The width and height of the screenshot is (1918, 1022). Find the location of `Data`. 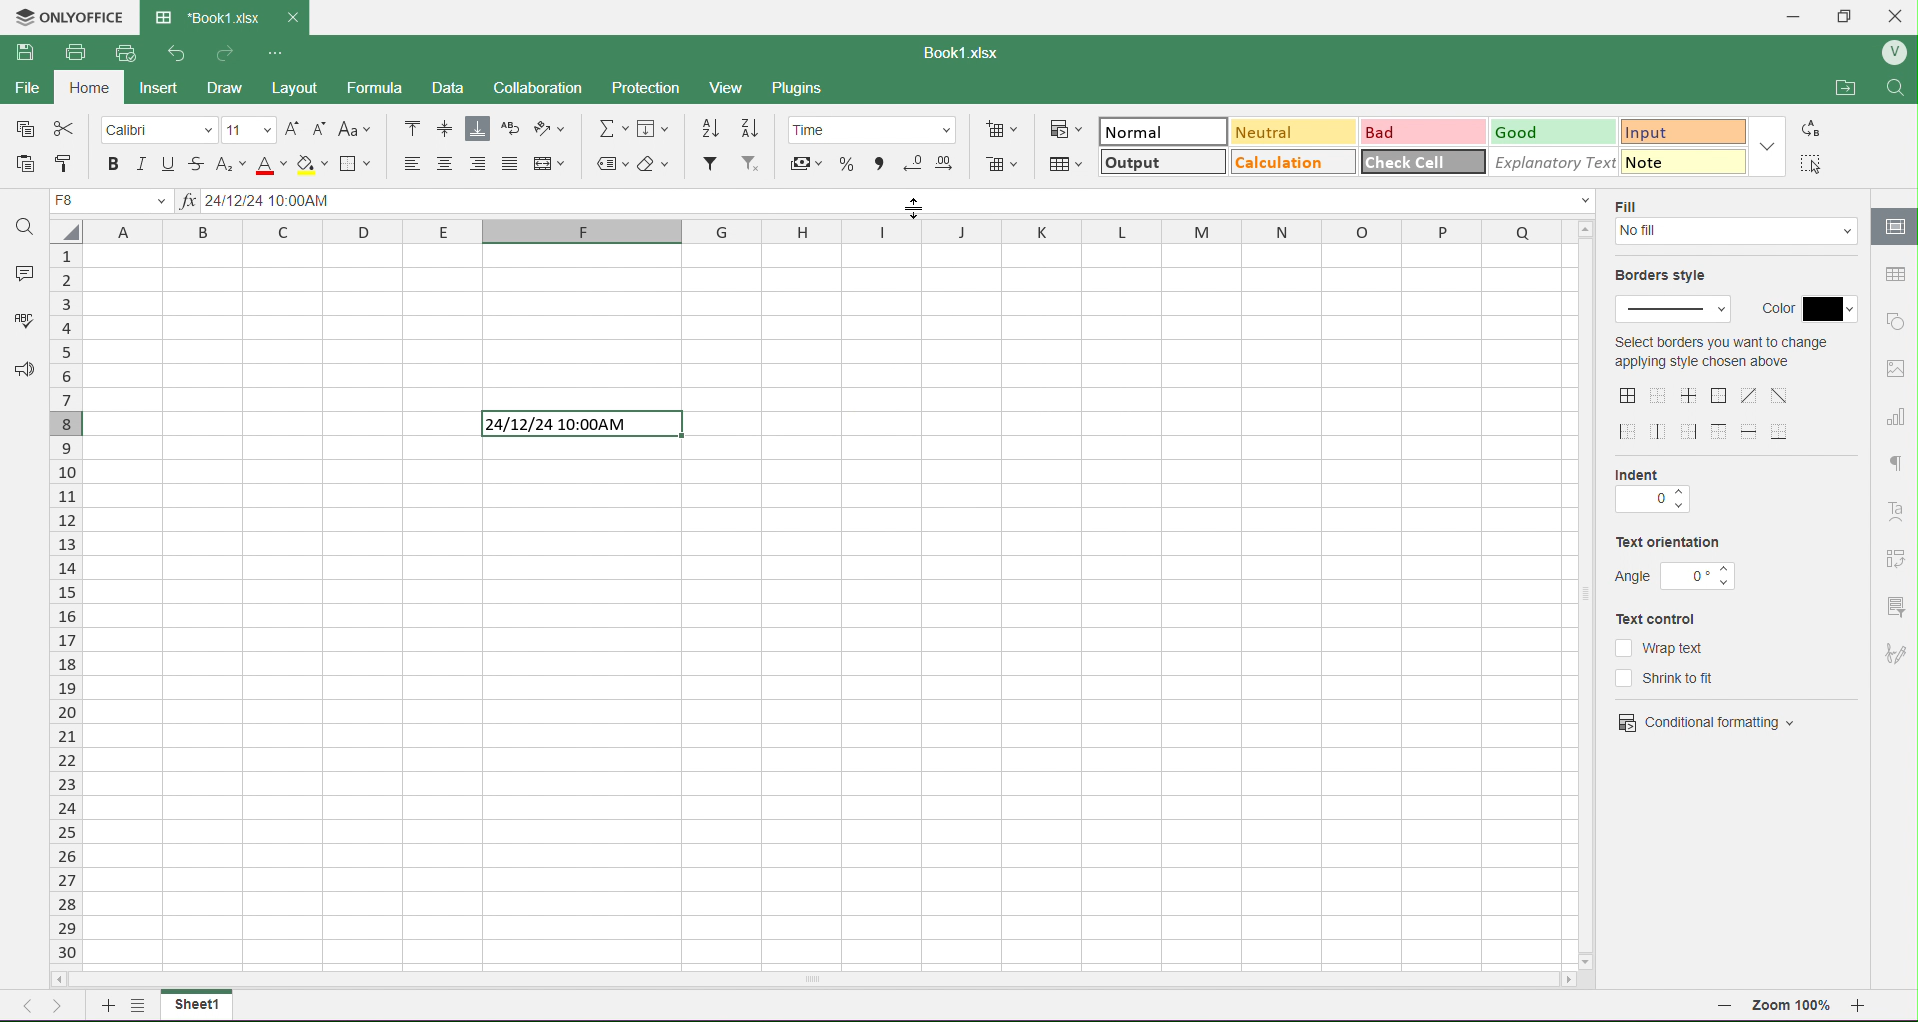

Data is located at coordinates (459, 88).